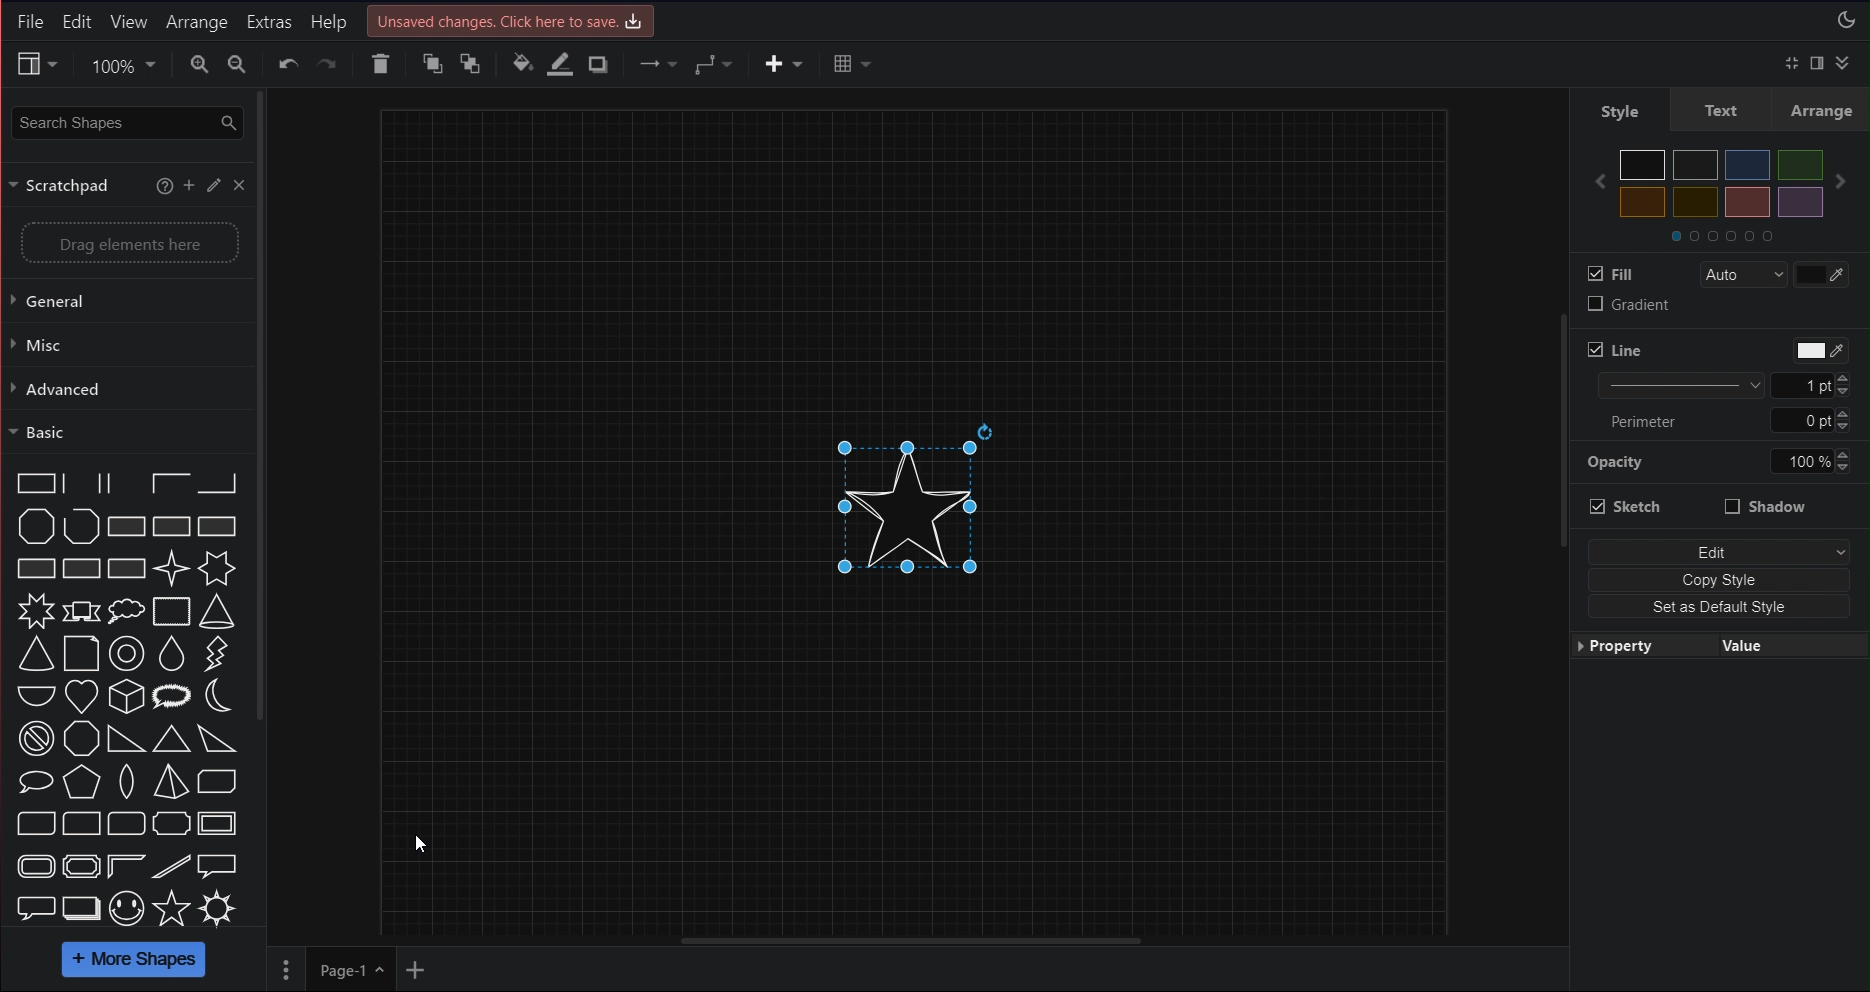  I want to click on corner rounded rectangle, so click(81, 823).